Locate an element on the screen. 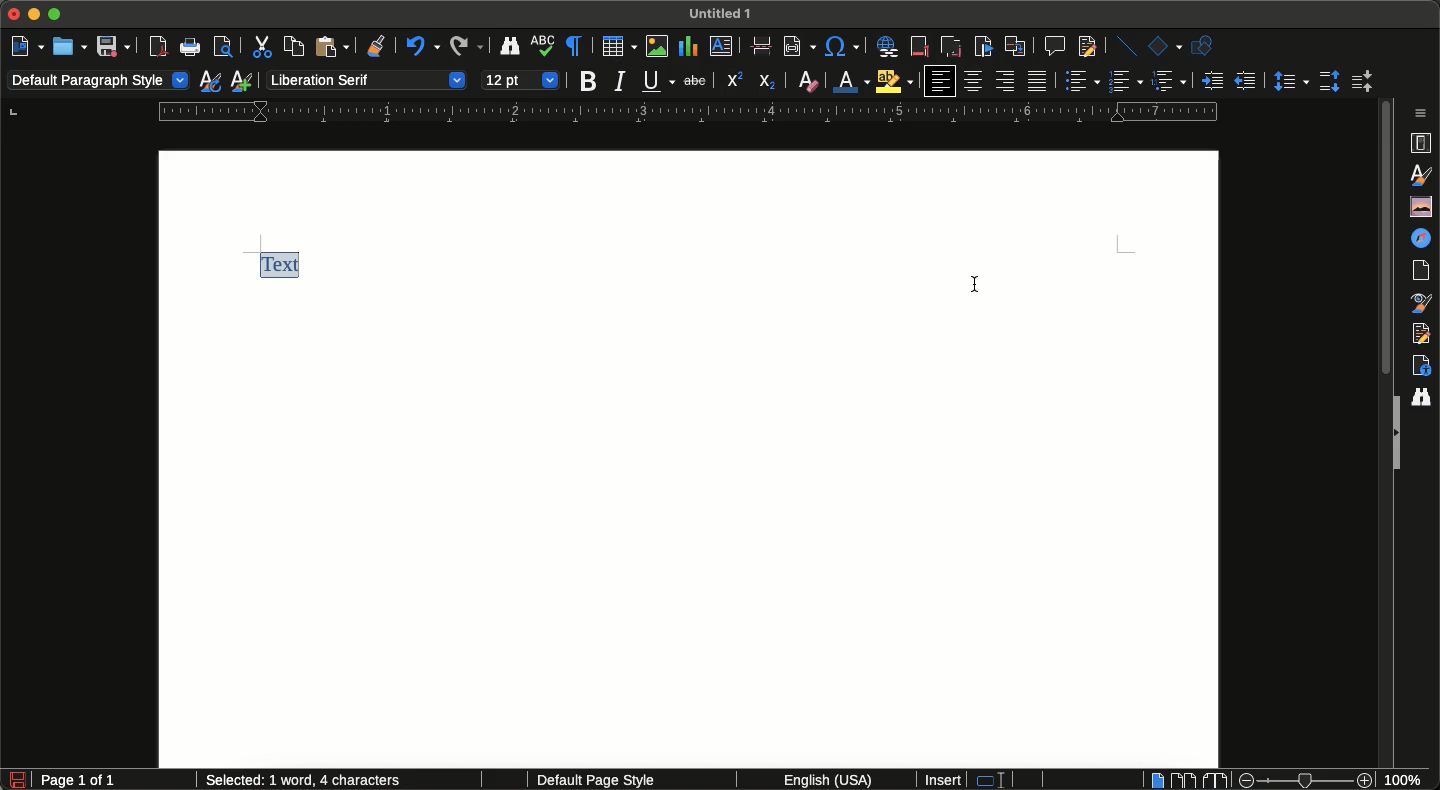 This screenshot has width=1440, height=790. Zoom in is located at coordinates (1367, 781).